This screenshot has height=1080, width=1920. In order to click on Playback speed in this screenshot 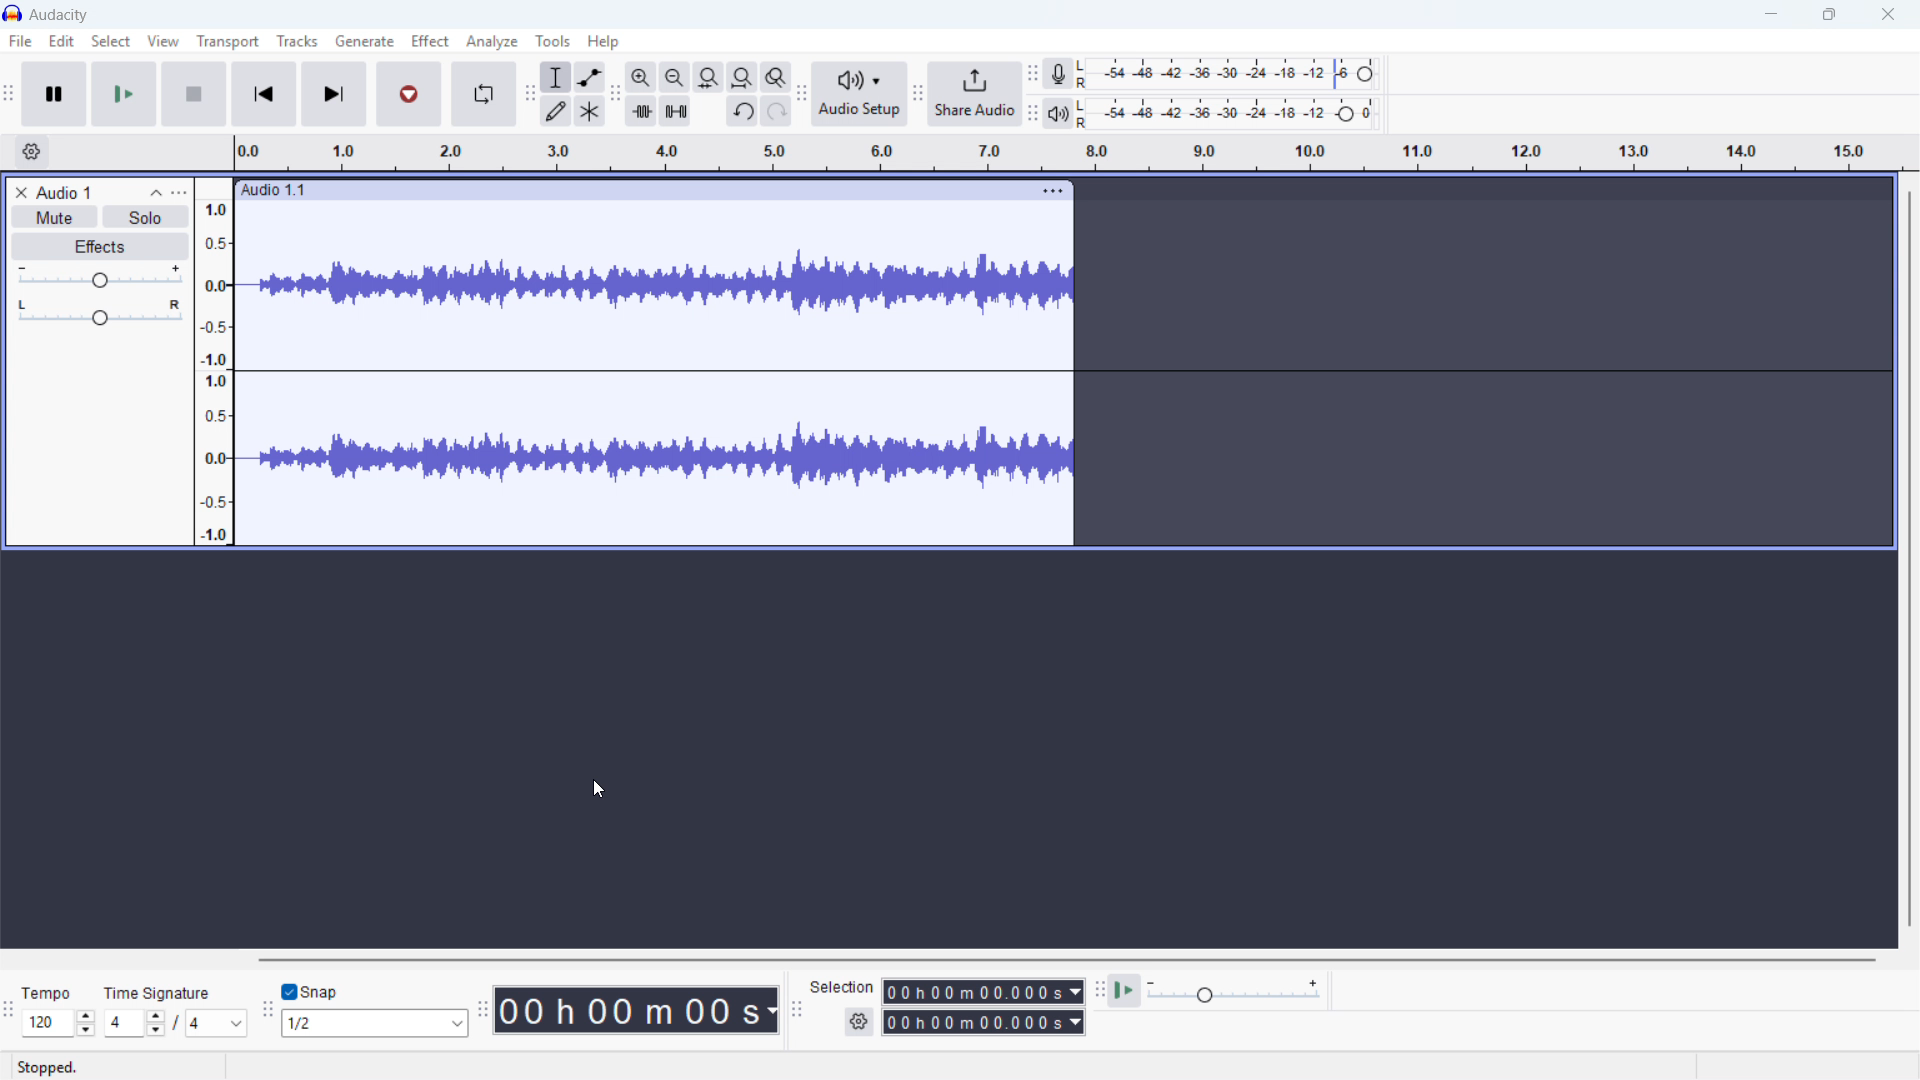, I will do `click(1233, 991)`.